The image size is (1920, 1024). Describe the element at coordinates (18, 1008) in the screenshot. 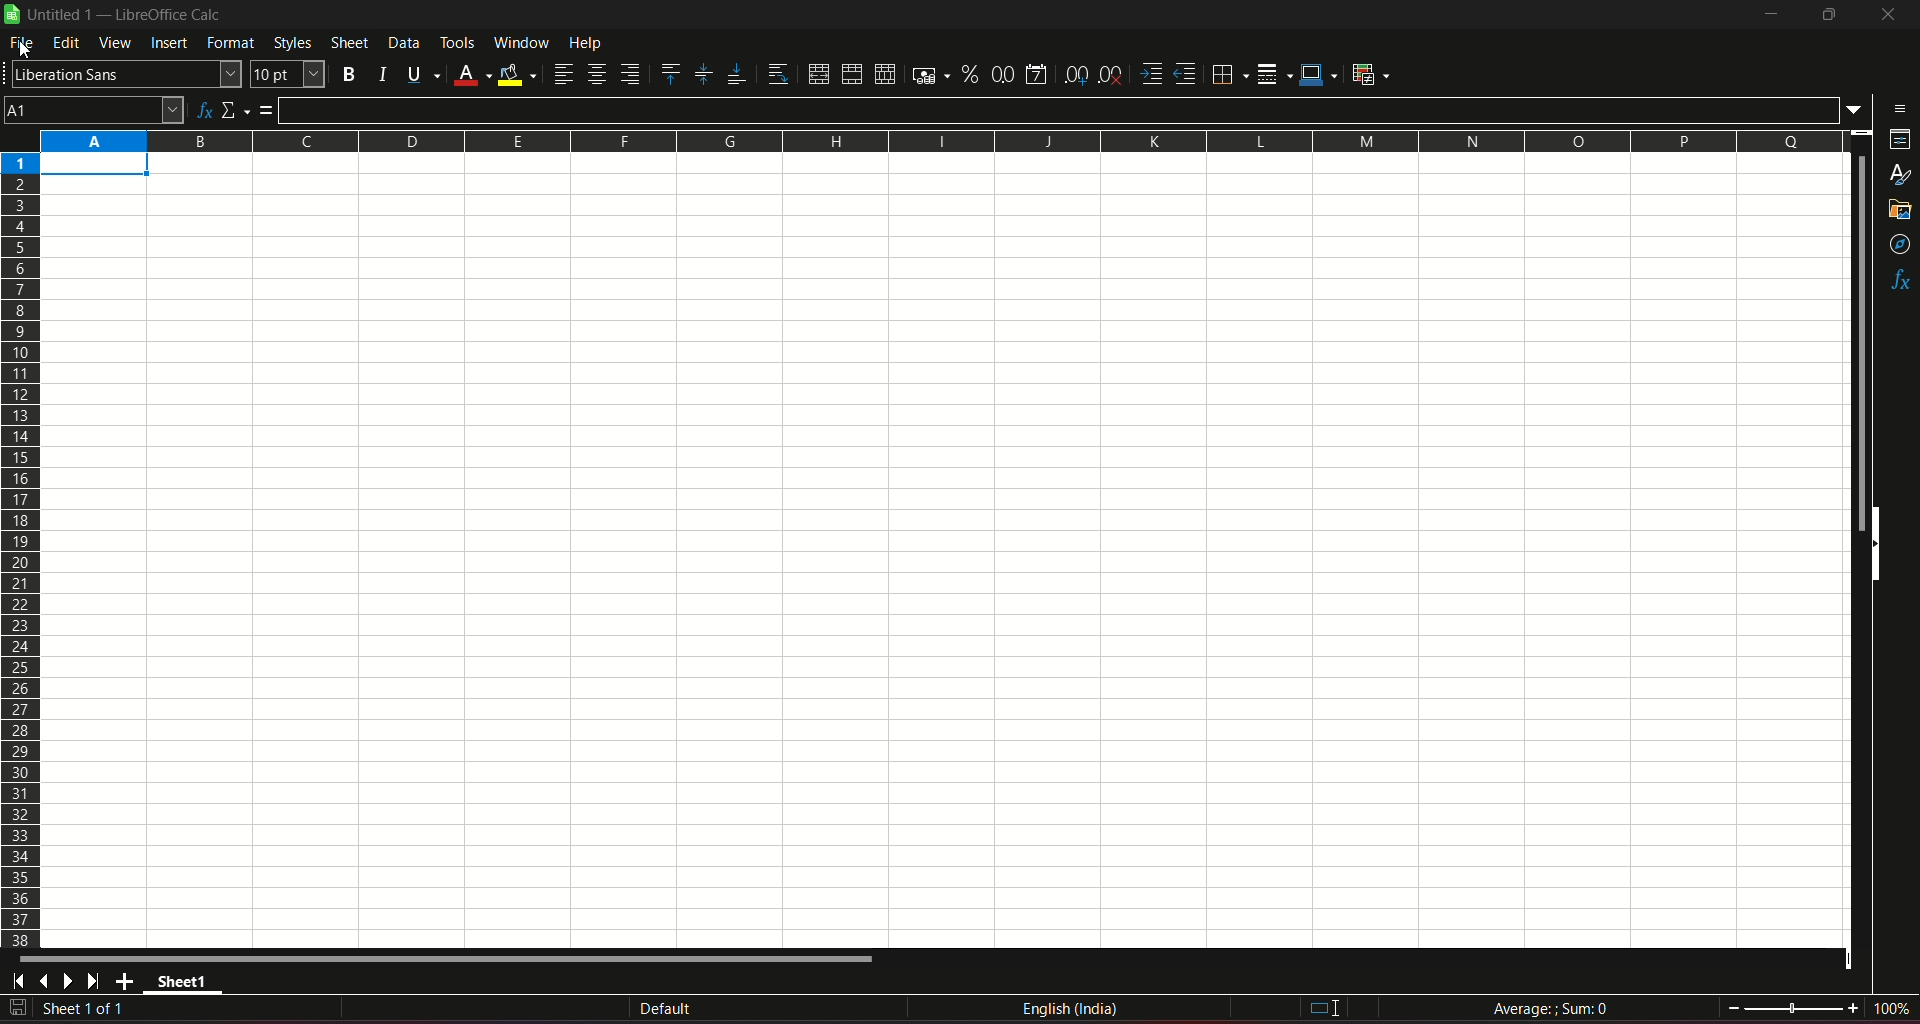

I see `save` at that location.